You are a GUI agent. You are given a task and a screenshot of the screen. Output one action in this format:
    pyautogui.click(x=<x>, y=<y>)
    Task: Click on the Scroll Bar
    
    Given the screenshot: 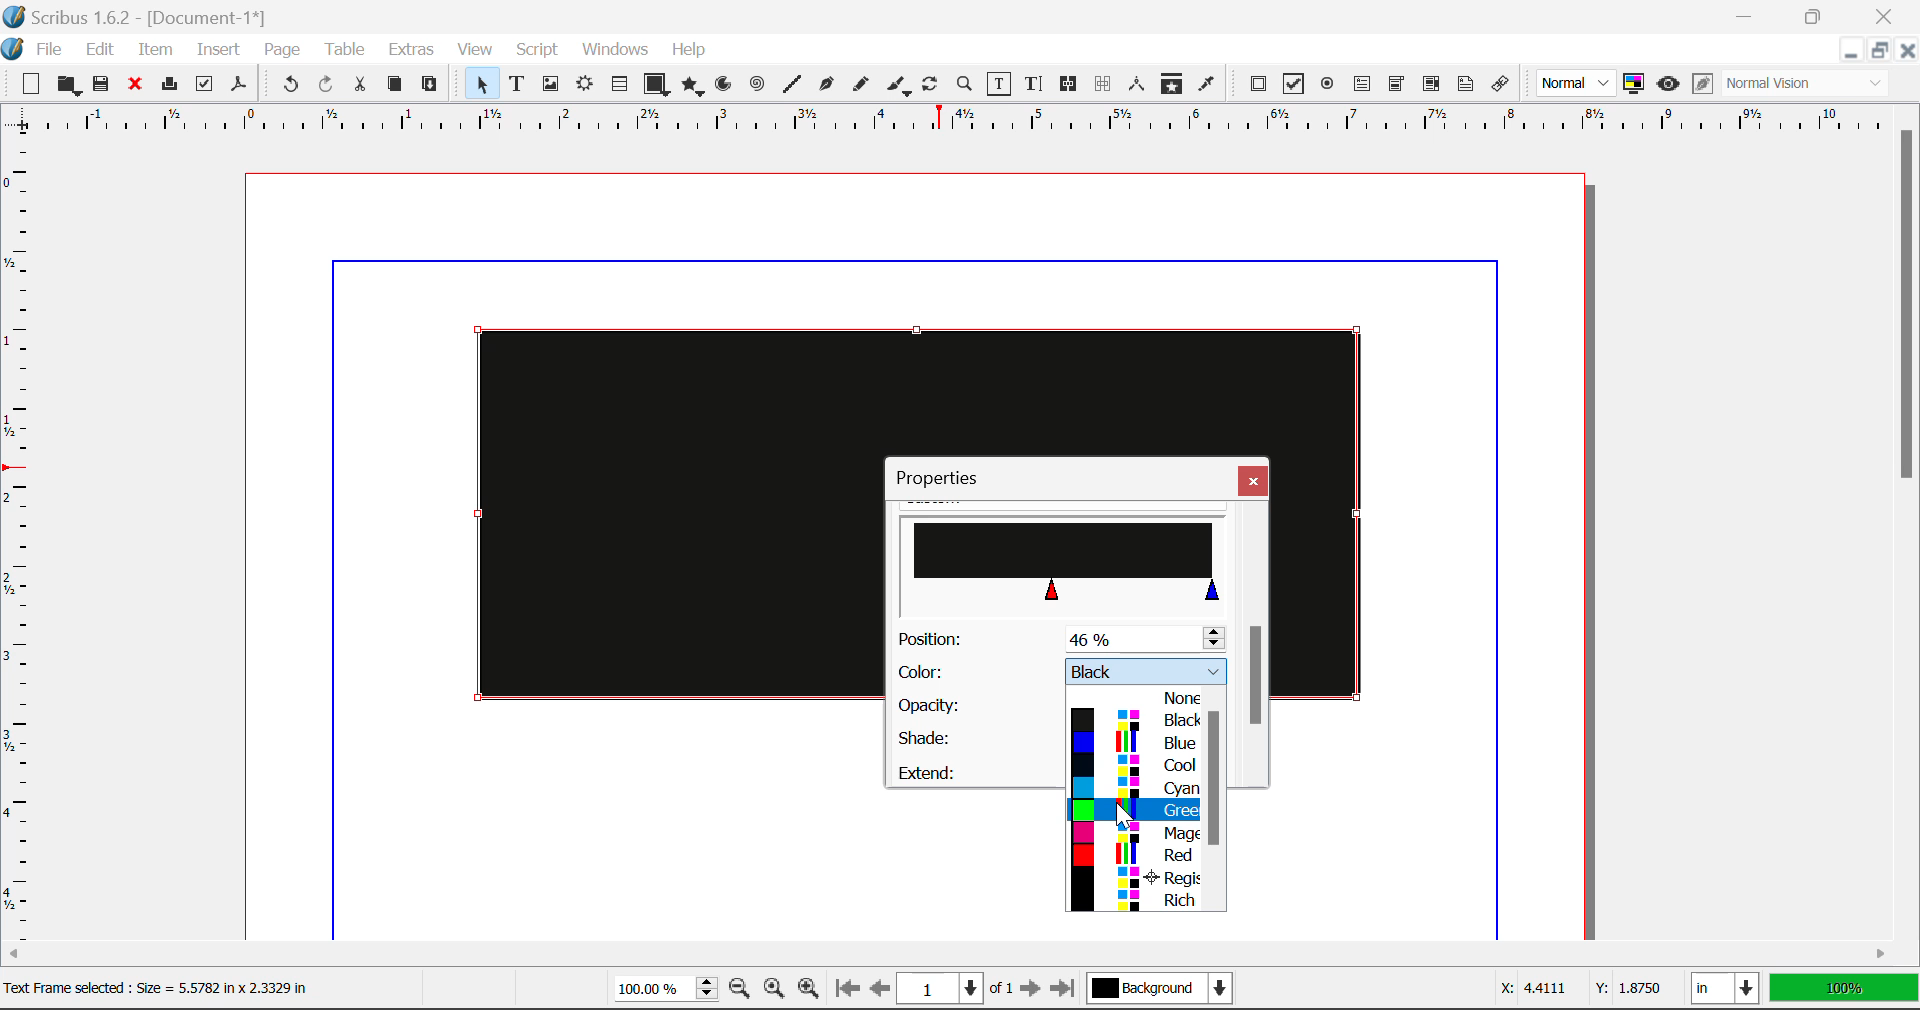 What is the action you would take?
    pyautogui.click(x=1255, y=645)
    